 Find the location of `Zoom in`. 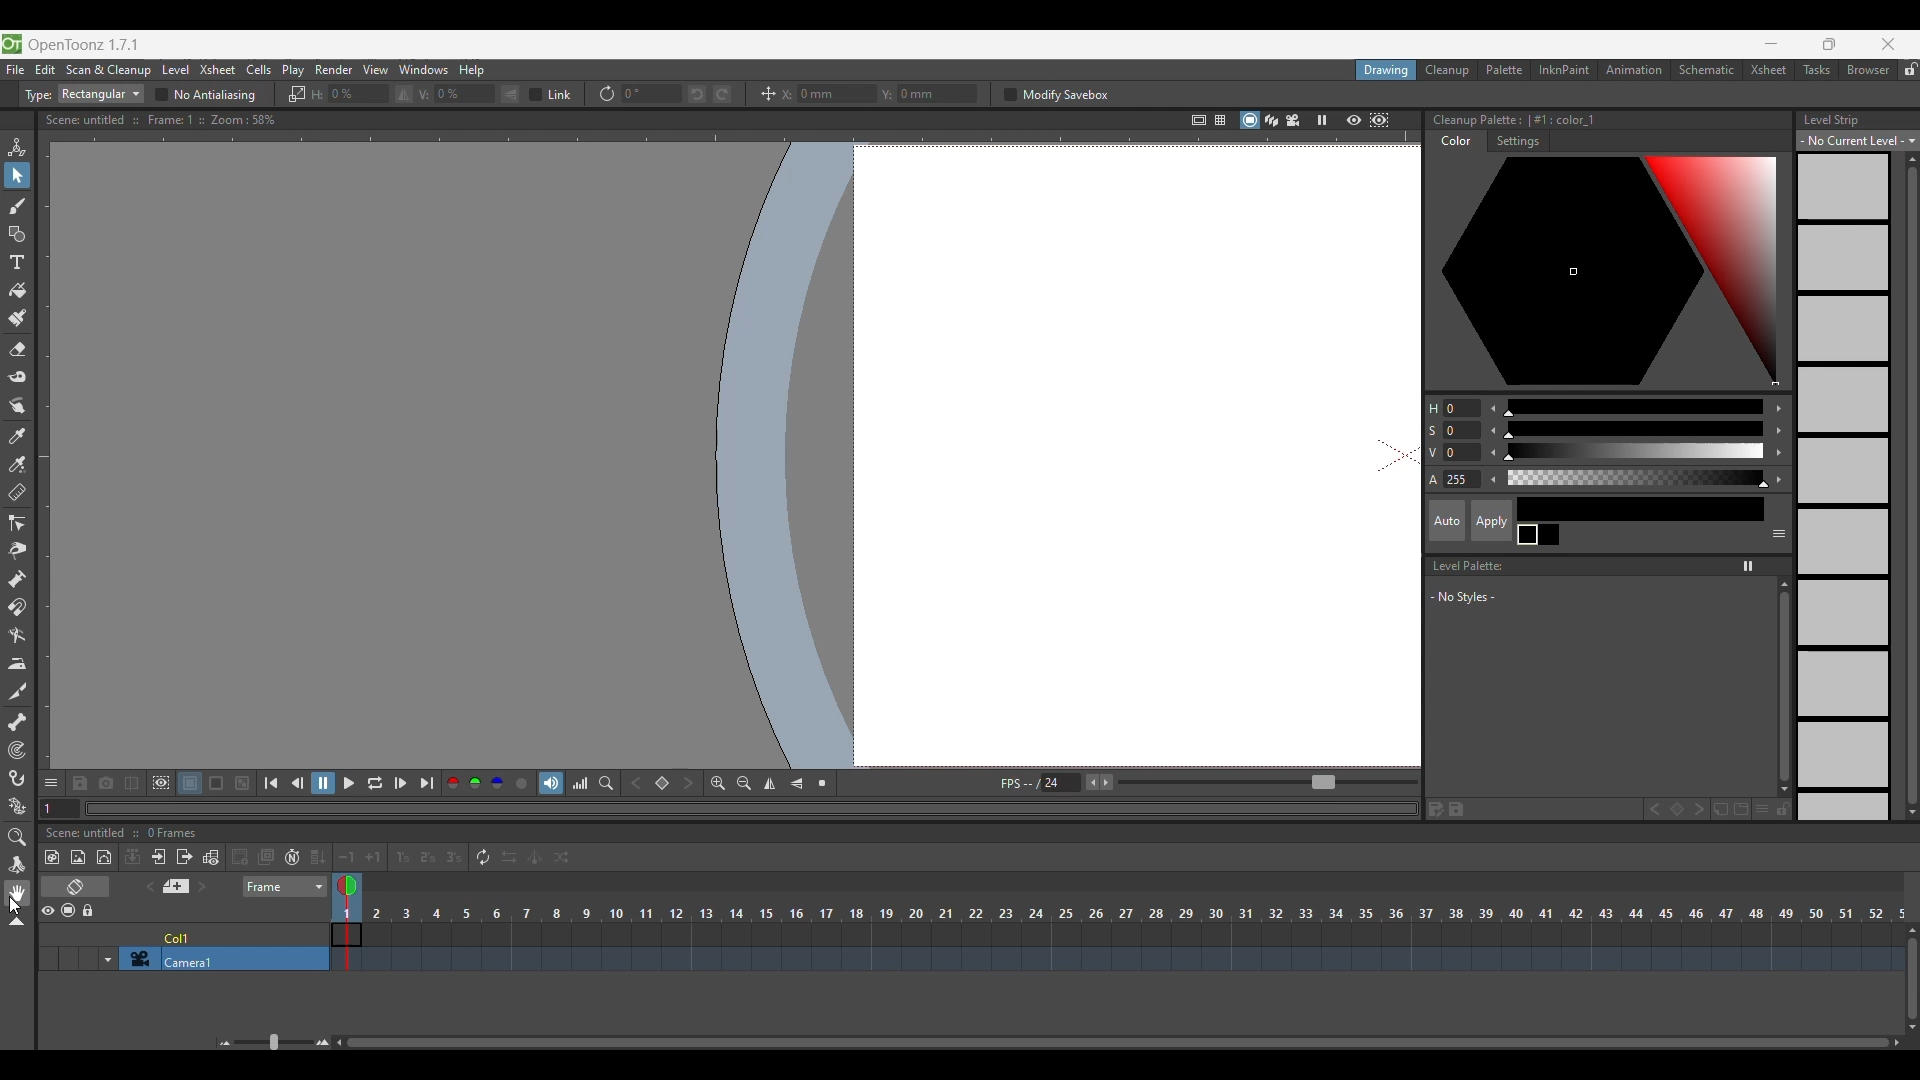

Zoom in is located at coordinates (323, 1042).